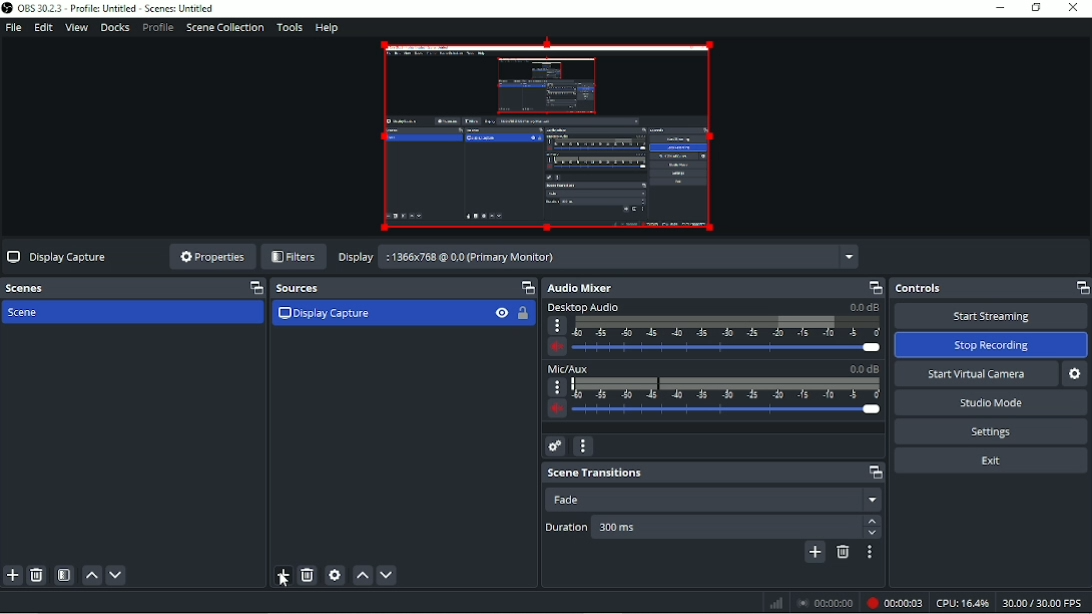 Image resolution: width=1092 pixels, height=614 pixels. What do you see at coordinates (776, 602) in the screenshot?
I see `Graph` at bounding box center [776, 602].